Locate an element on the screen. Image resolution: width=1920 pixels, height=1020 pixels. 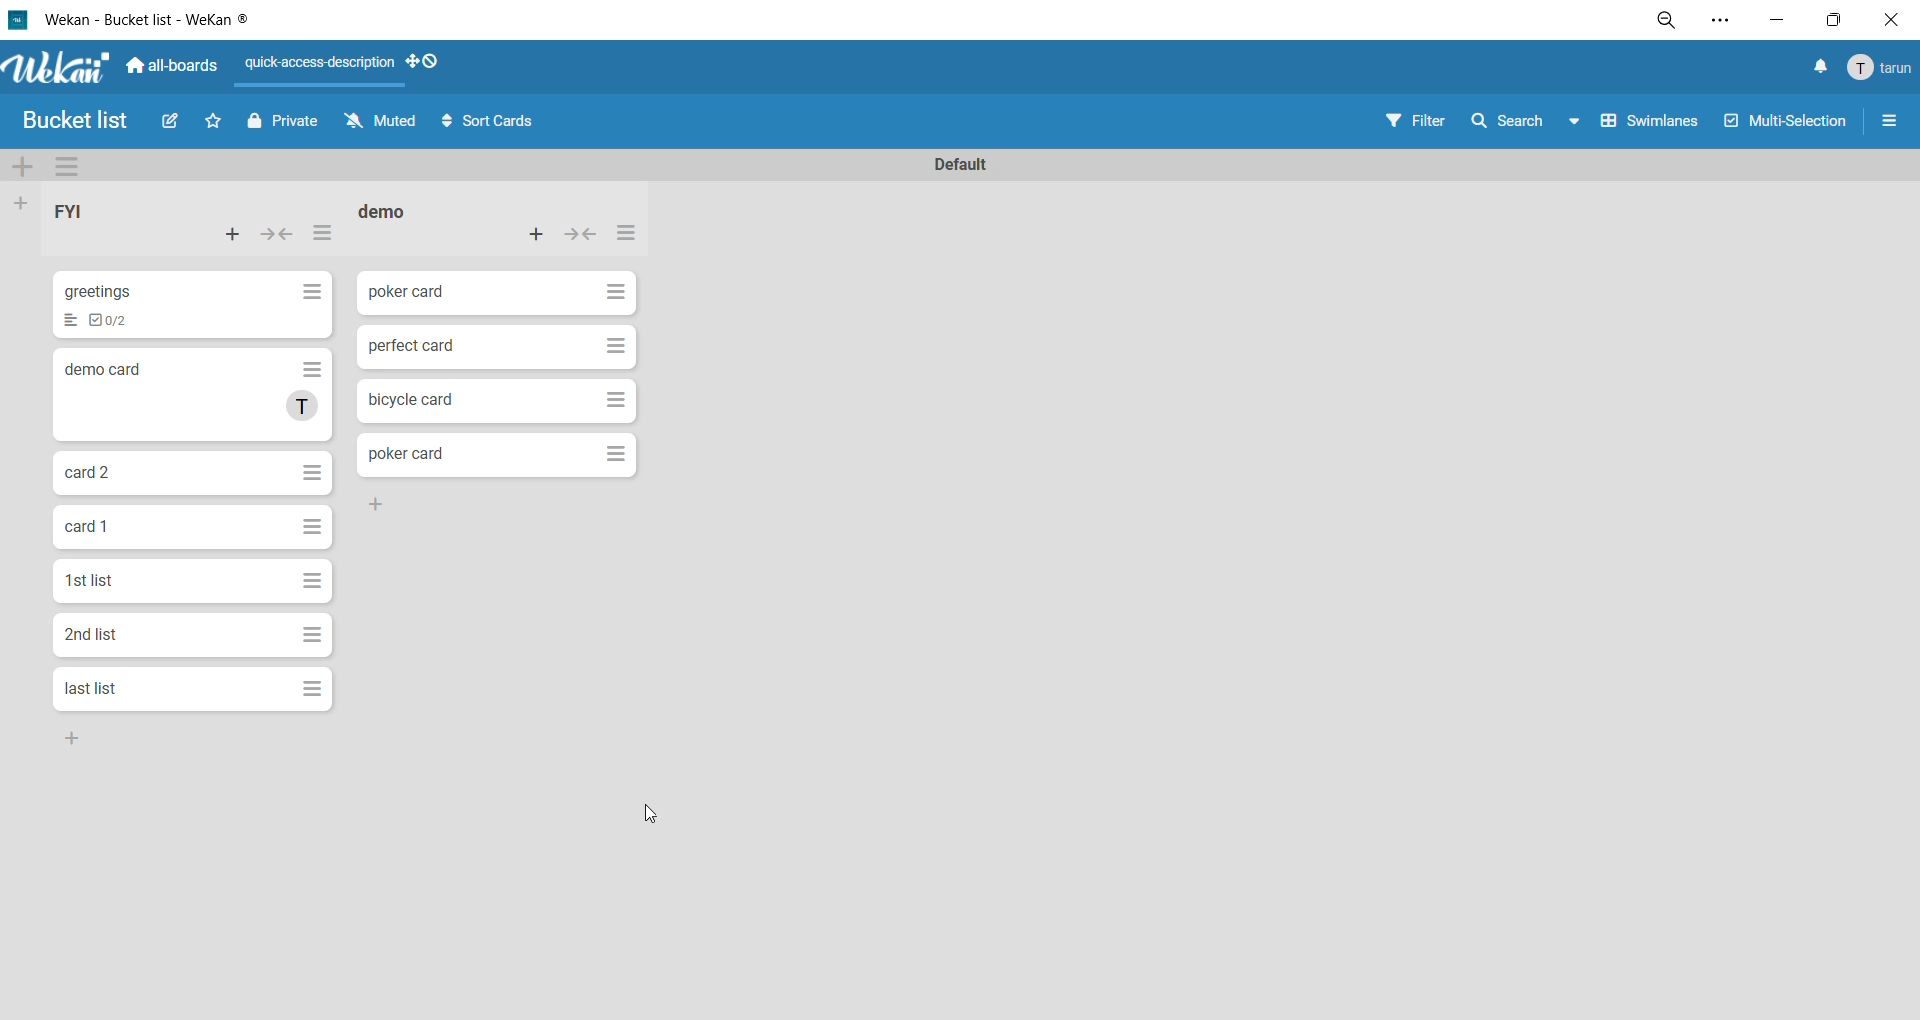
Bucket list is located at coordinates (81, 122).